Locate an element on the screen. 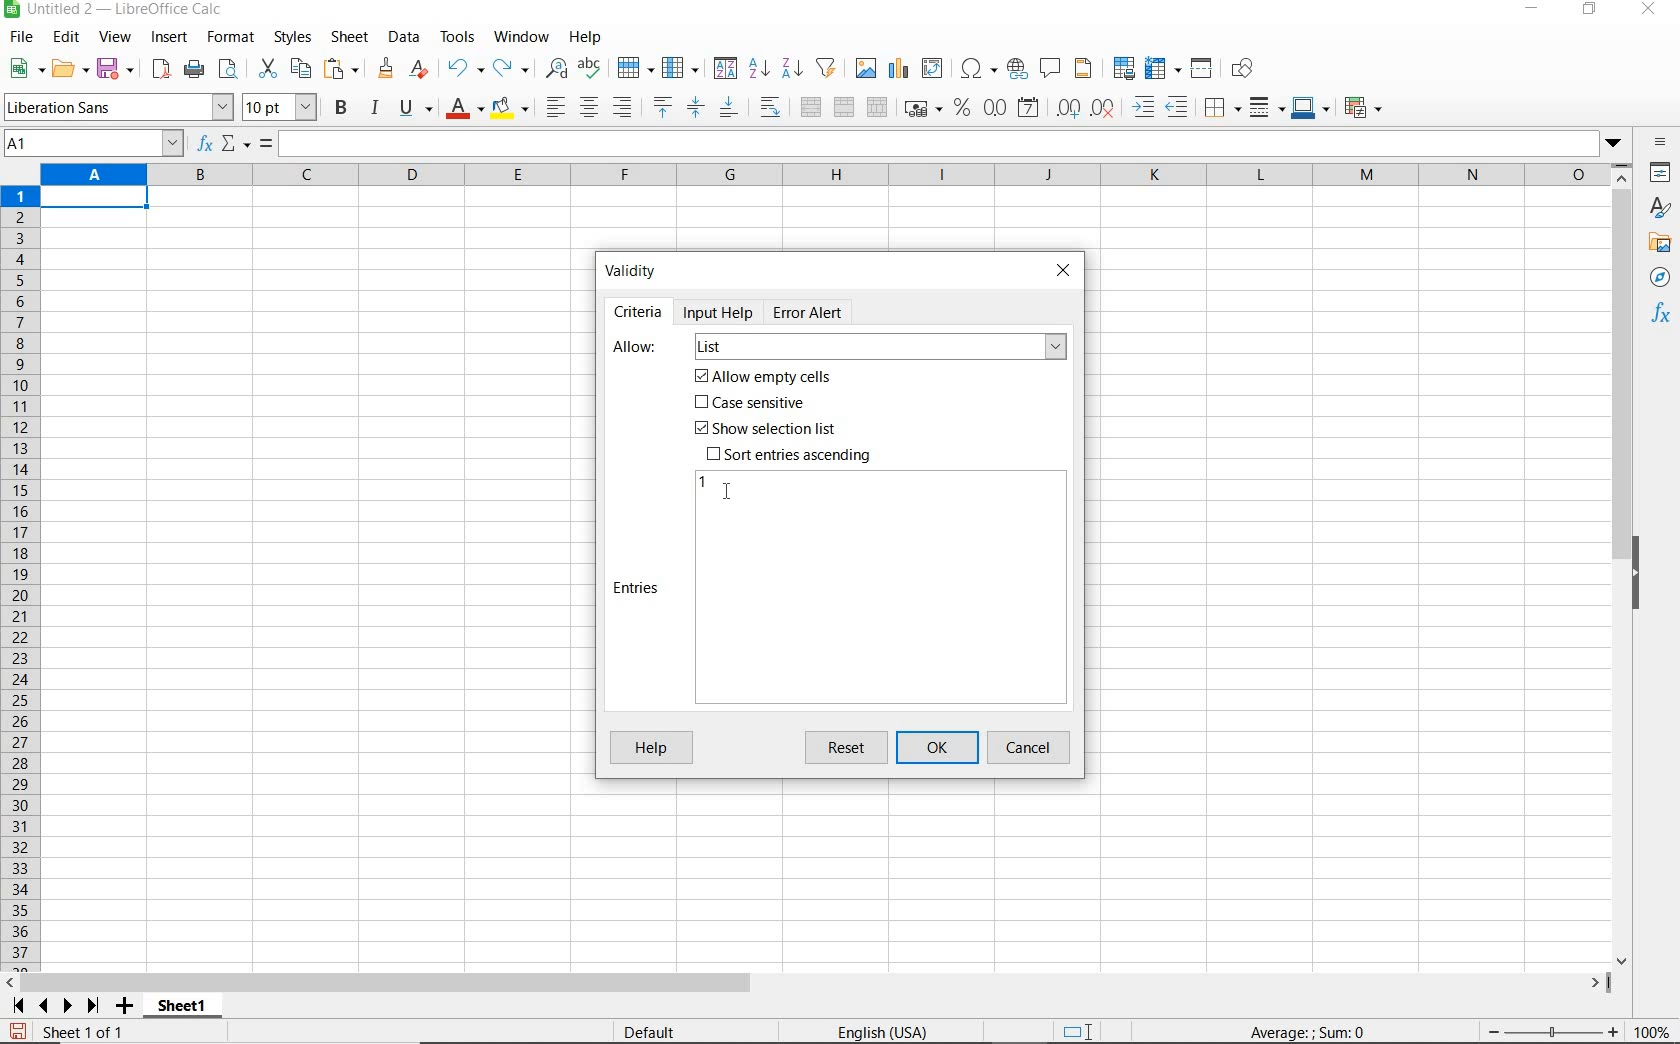 This screenshot has height=1044, width=1680. Sort entries ascending is located at coordinates (790, 454).